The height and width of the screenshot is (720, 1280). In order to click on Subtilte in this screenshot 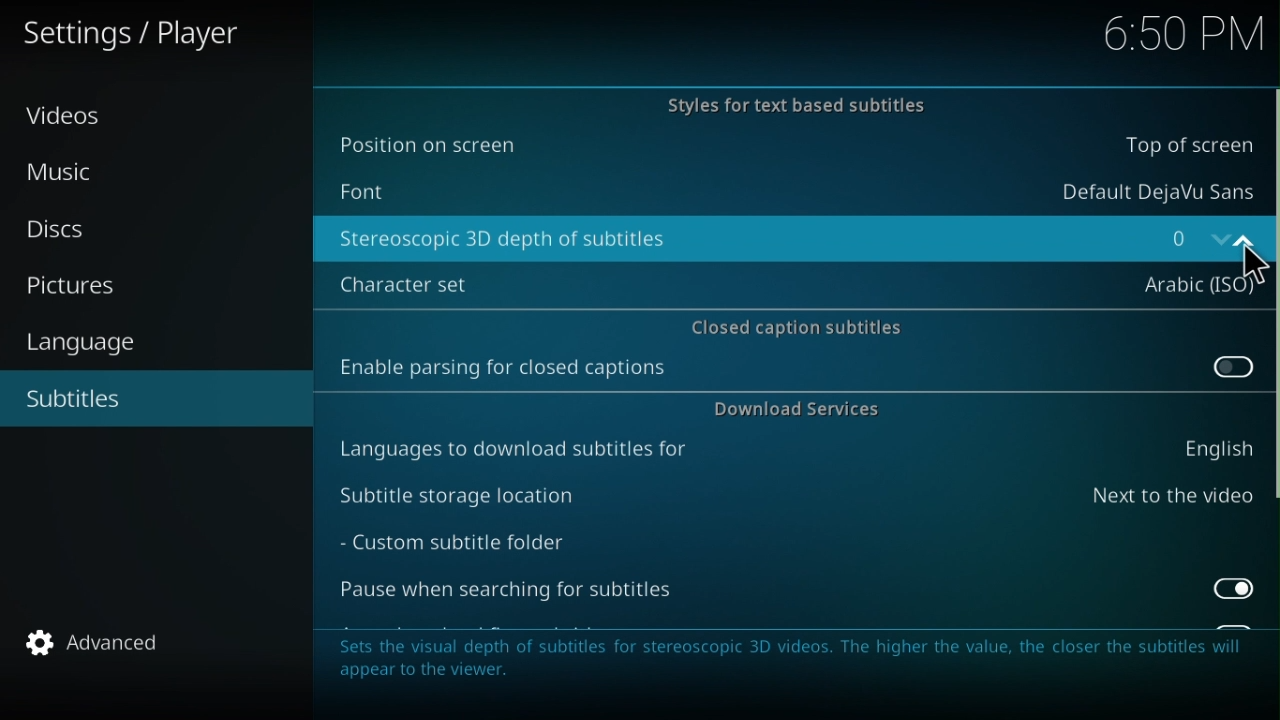, I will do `click(75, 400)`.